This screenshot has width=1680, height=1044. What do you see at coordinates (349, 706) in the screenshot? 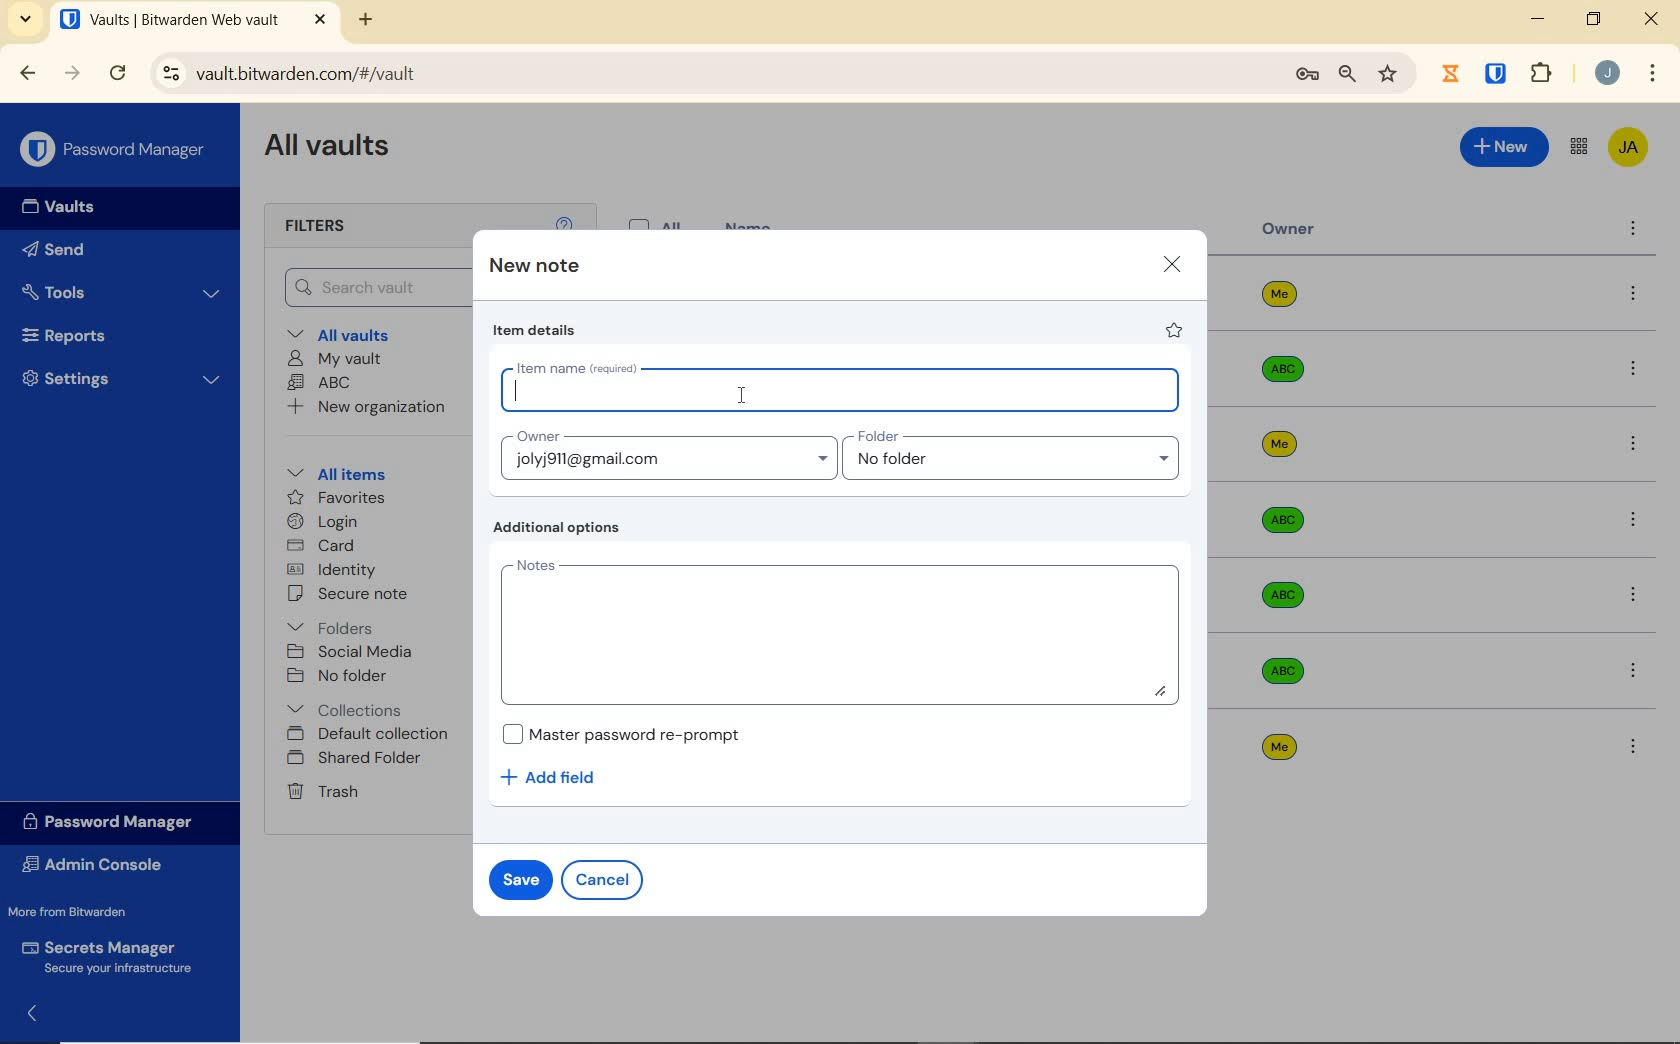
I see `Collections` at bounding box center [349, 706].